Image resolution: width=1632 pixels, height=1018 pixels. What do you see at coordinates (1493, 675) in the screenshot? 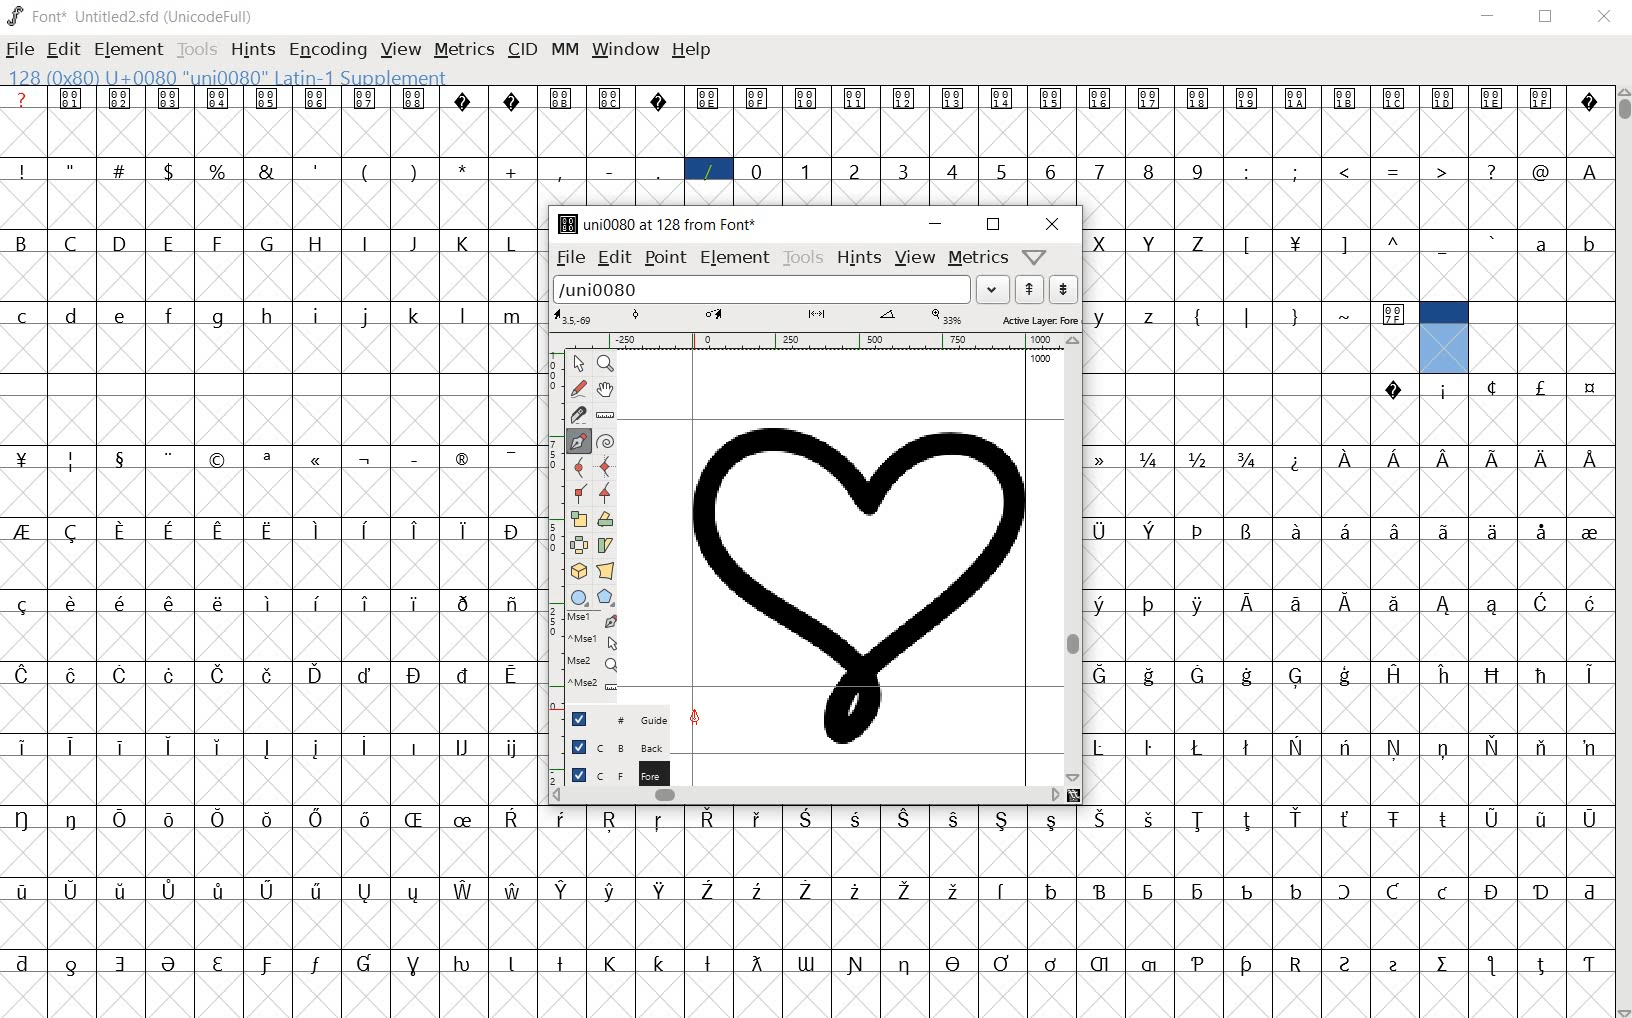
I see `glyph` at bounding box center [1493, 675].